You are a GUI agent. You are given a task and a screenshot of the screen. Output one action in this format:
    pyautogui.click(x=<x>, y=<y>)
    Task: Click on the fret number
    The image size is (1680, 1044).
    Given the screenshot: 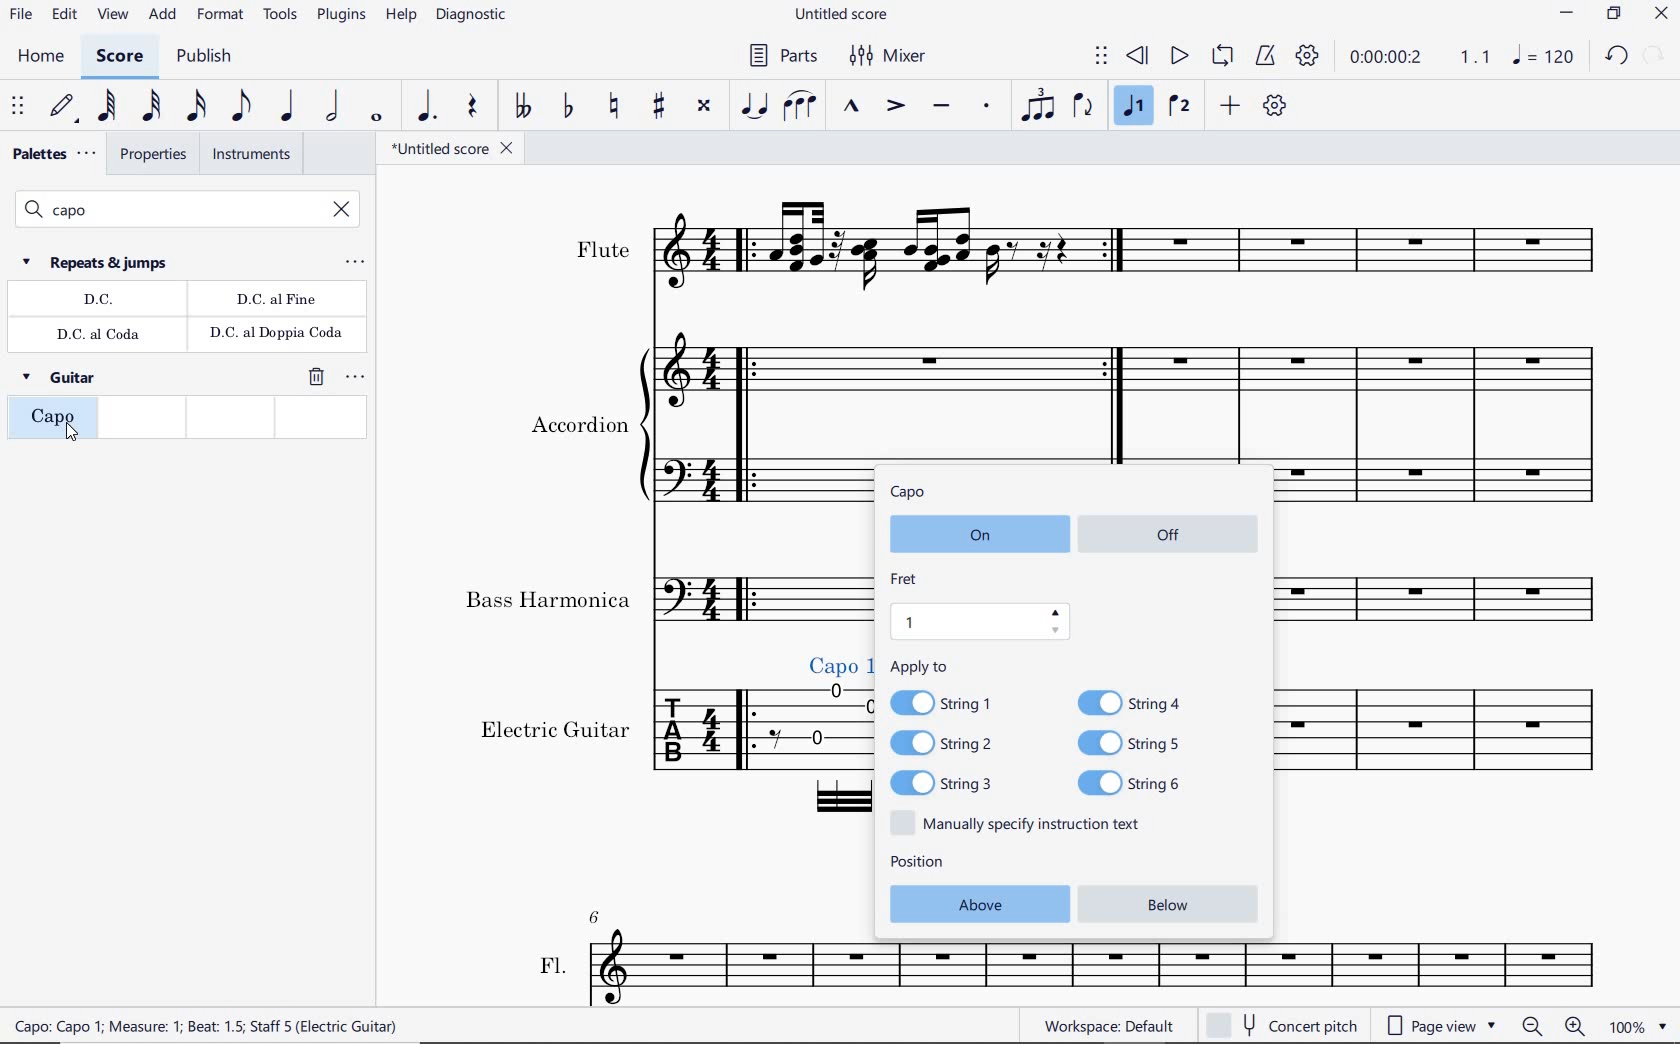 What is the action you would take?
    pyautogui.click(x=980, y=621)
    